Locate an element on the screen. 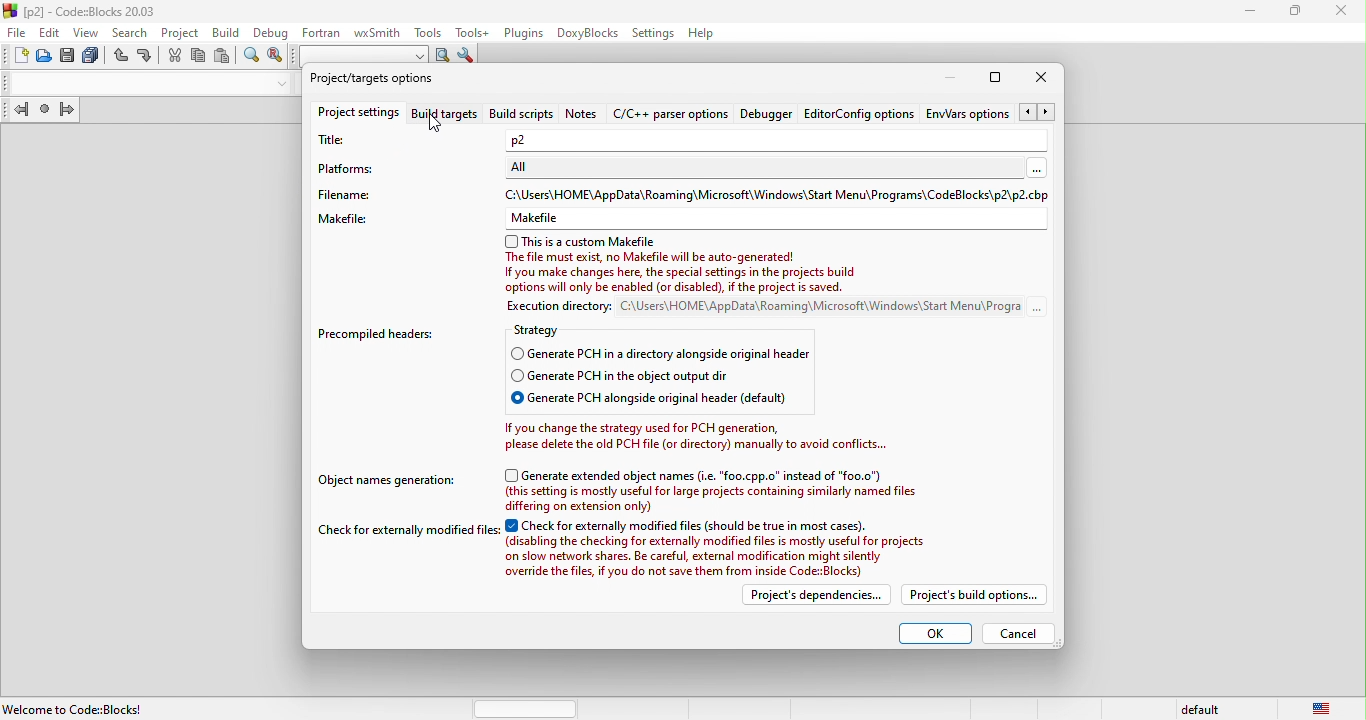 The width and height of the screenshot is (1366, 720). project settings is located at coordinates (356, 115).